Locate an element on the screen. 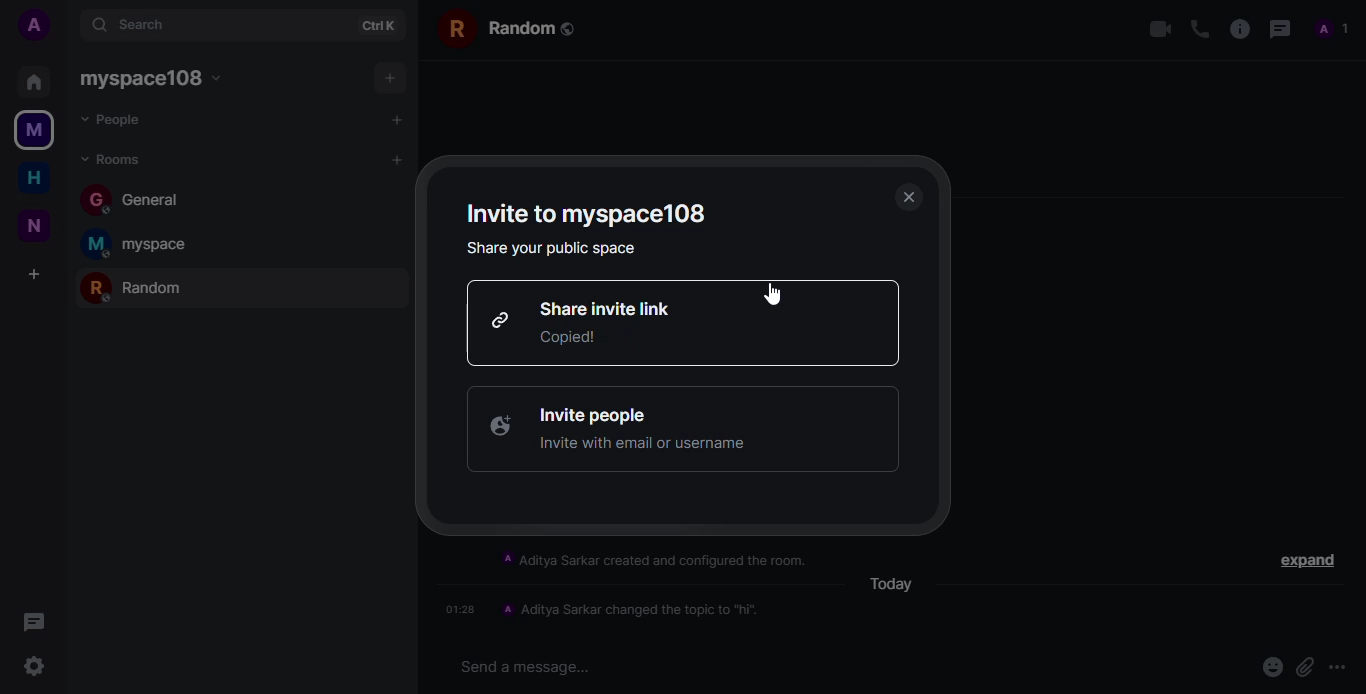  Send a message... is located at coordinates (527, 665).